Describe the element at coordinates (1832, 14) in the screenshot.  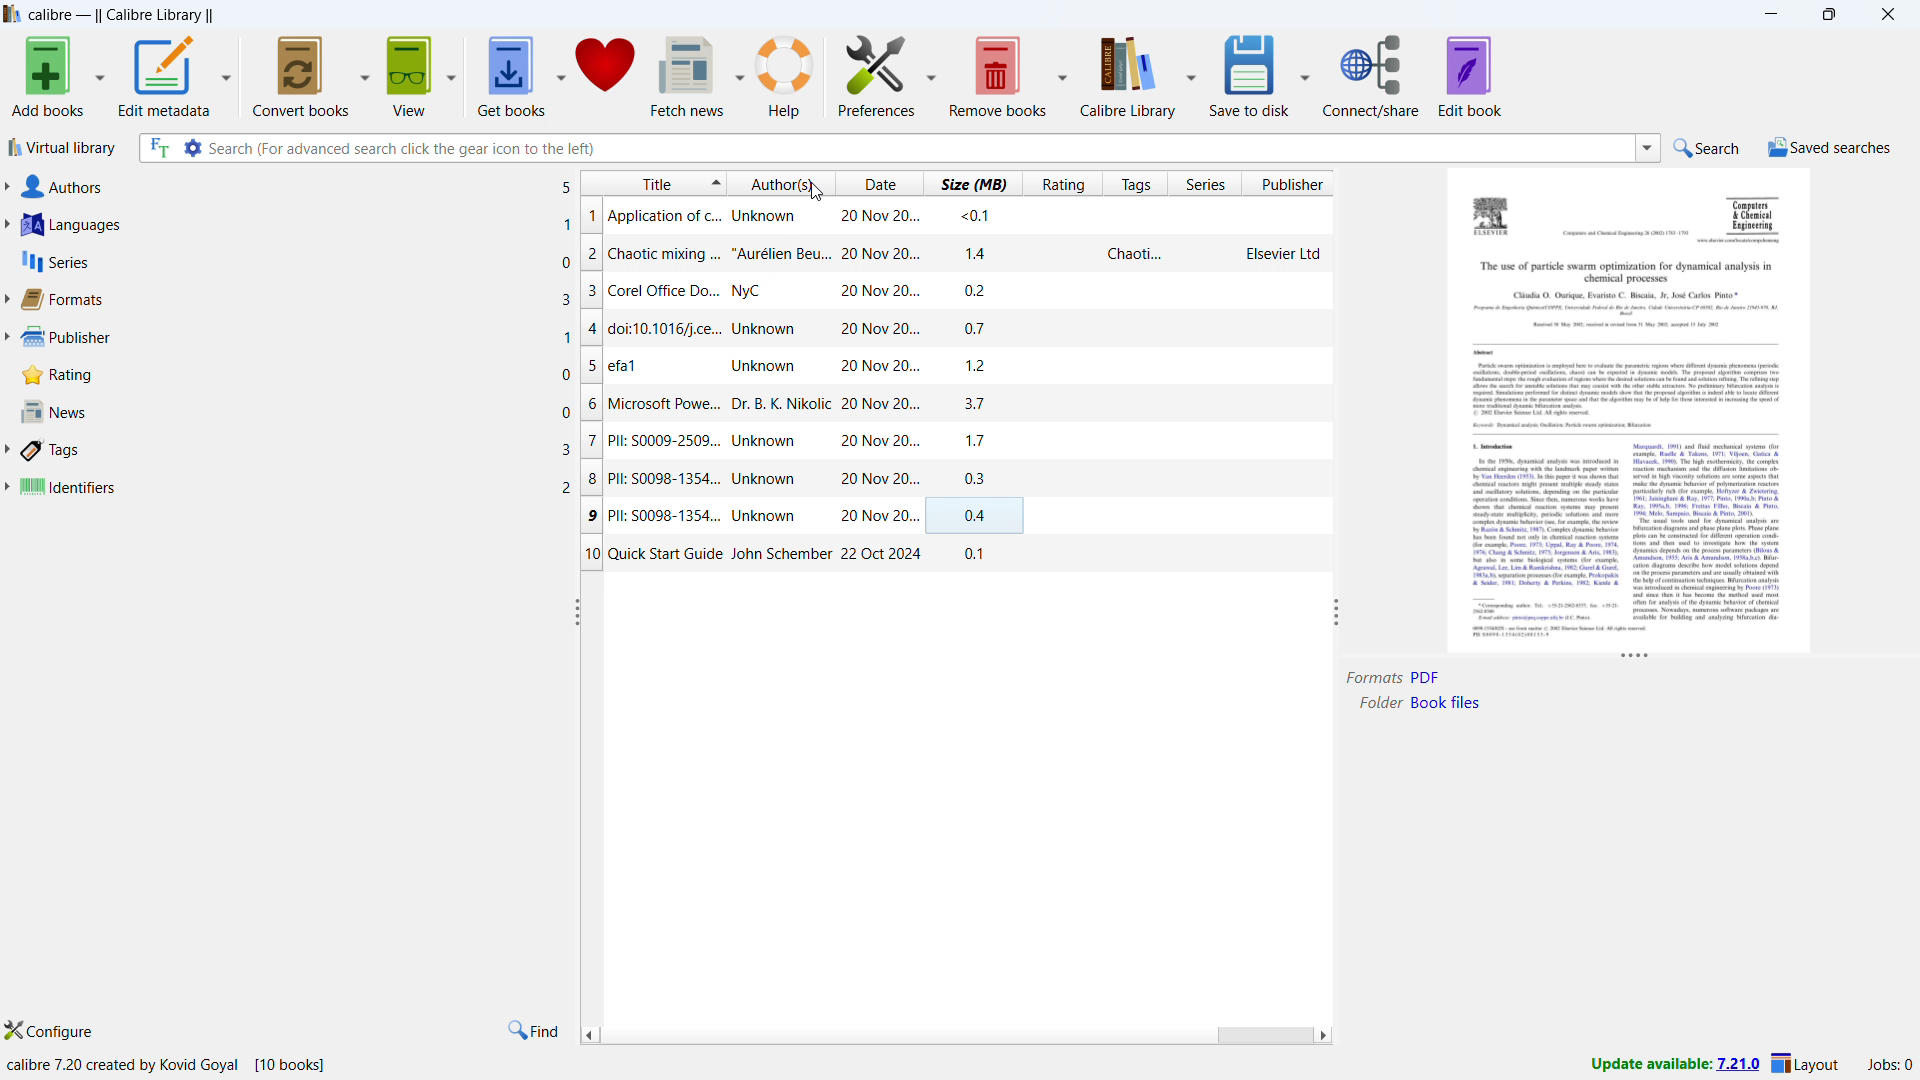
I see `maximize` at that location.